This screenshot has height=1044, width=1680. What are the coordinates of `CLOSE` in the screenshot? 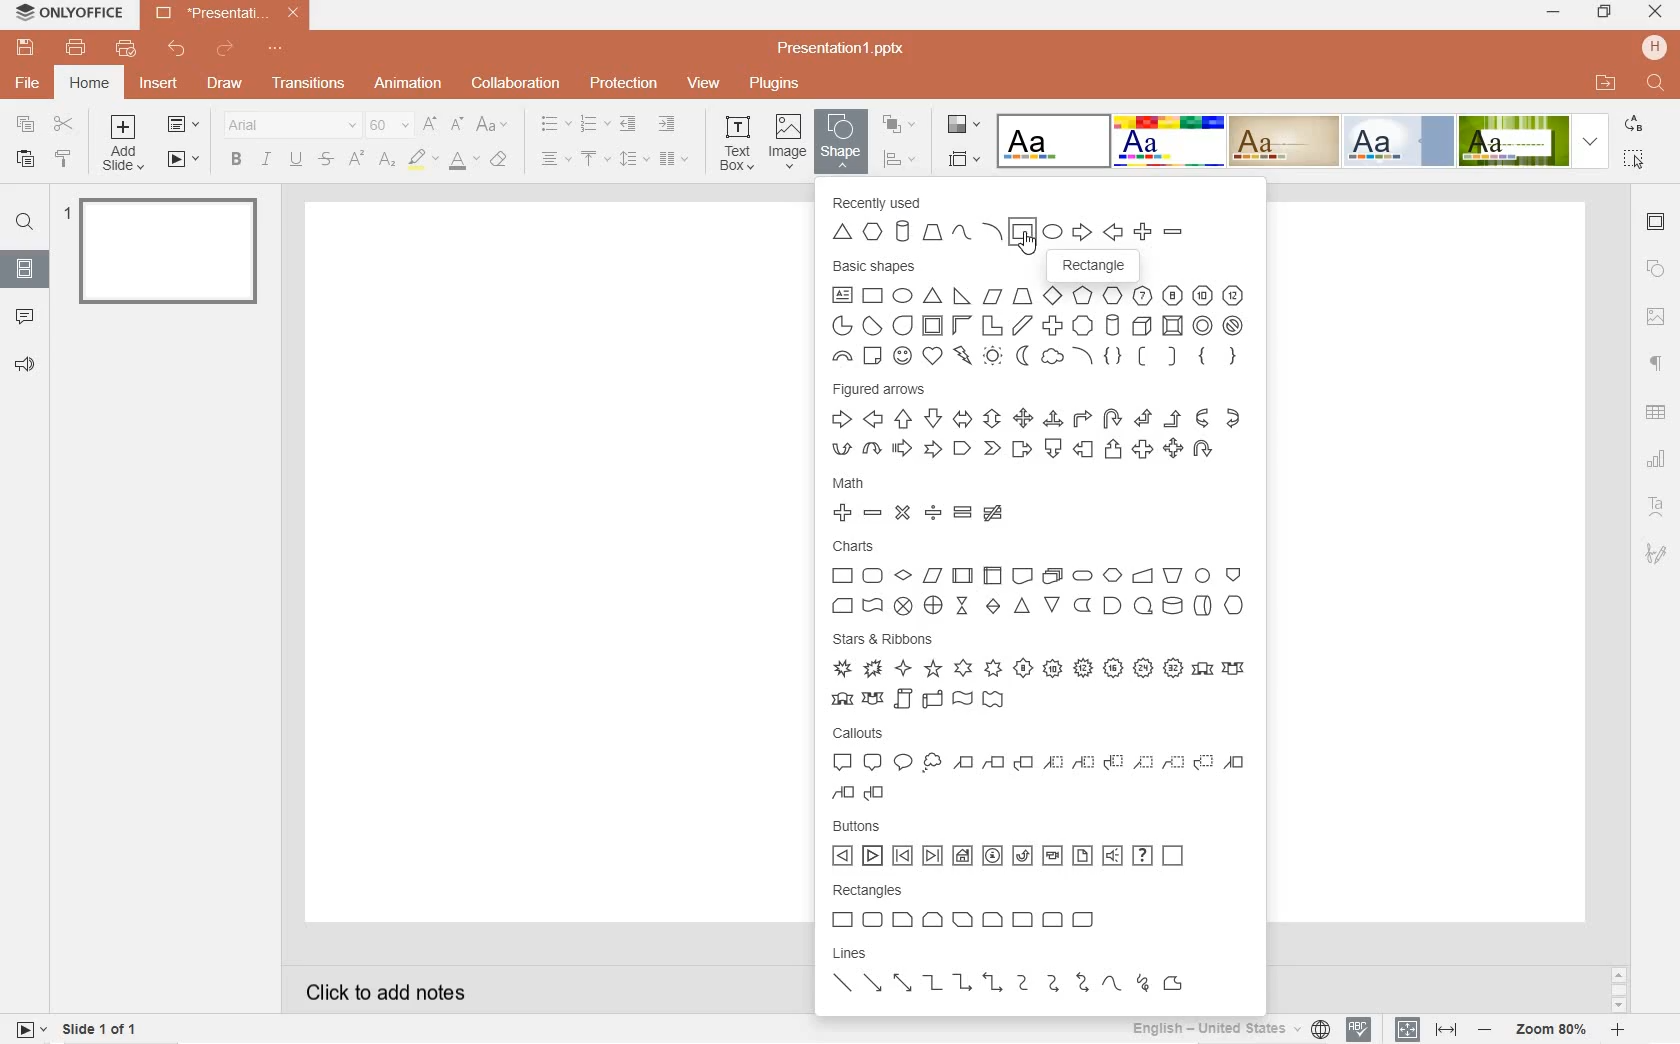 It's located at (1656, 13).